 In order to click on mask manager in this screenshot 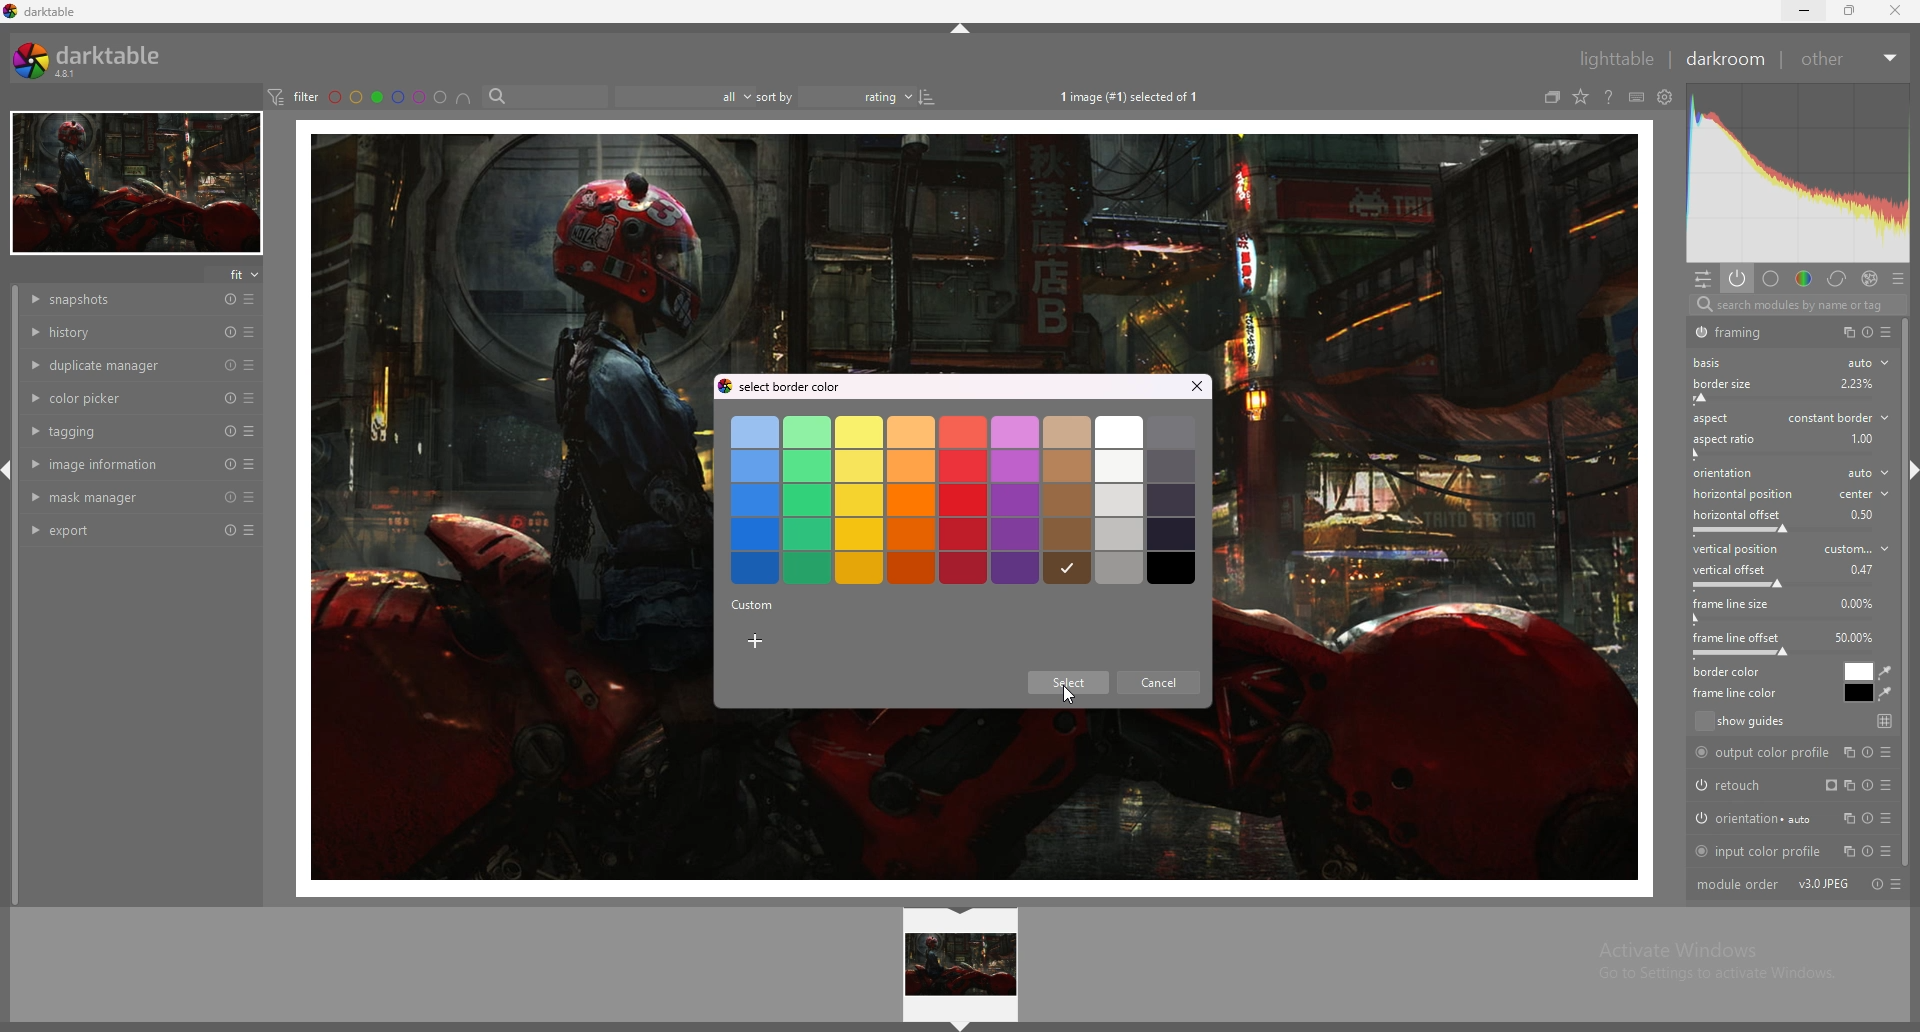, I will do `click(120, 497)`.